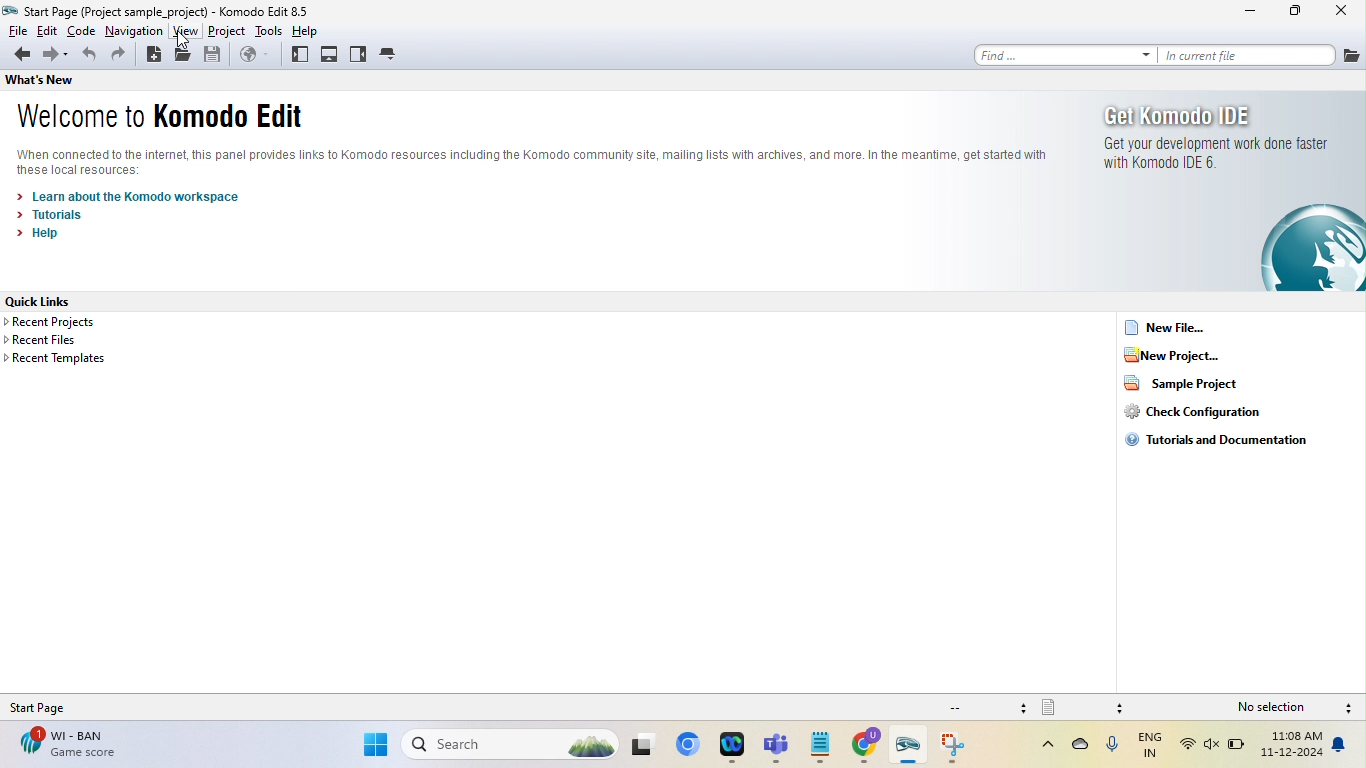 This screenshot has width=1366, height=768. Describe the element at coordinates (47, 31) in the screenshot. I see `edit` at that location.